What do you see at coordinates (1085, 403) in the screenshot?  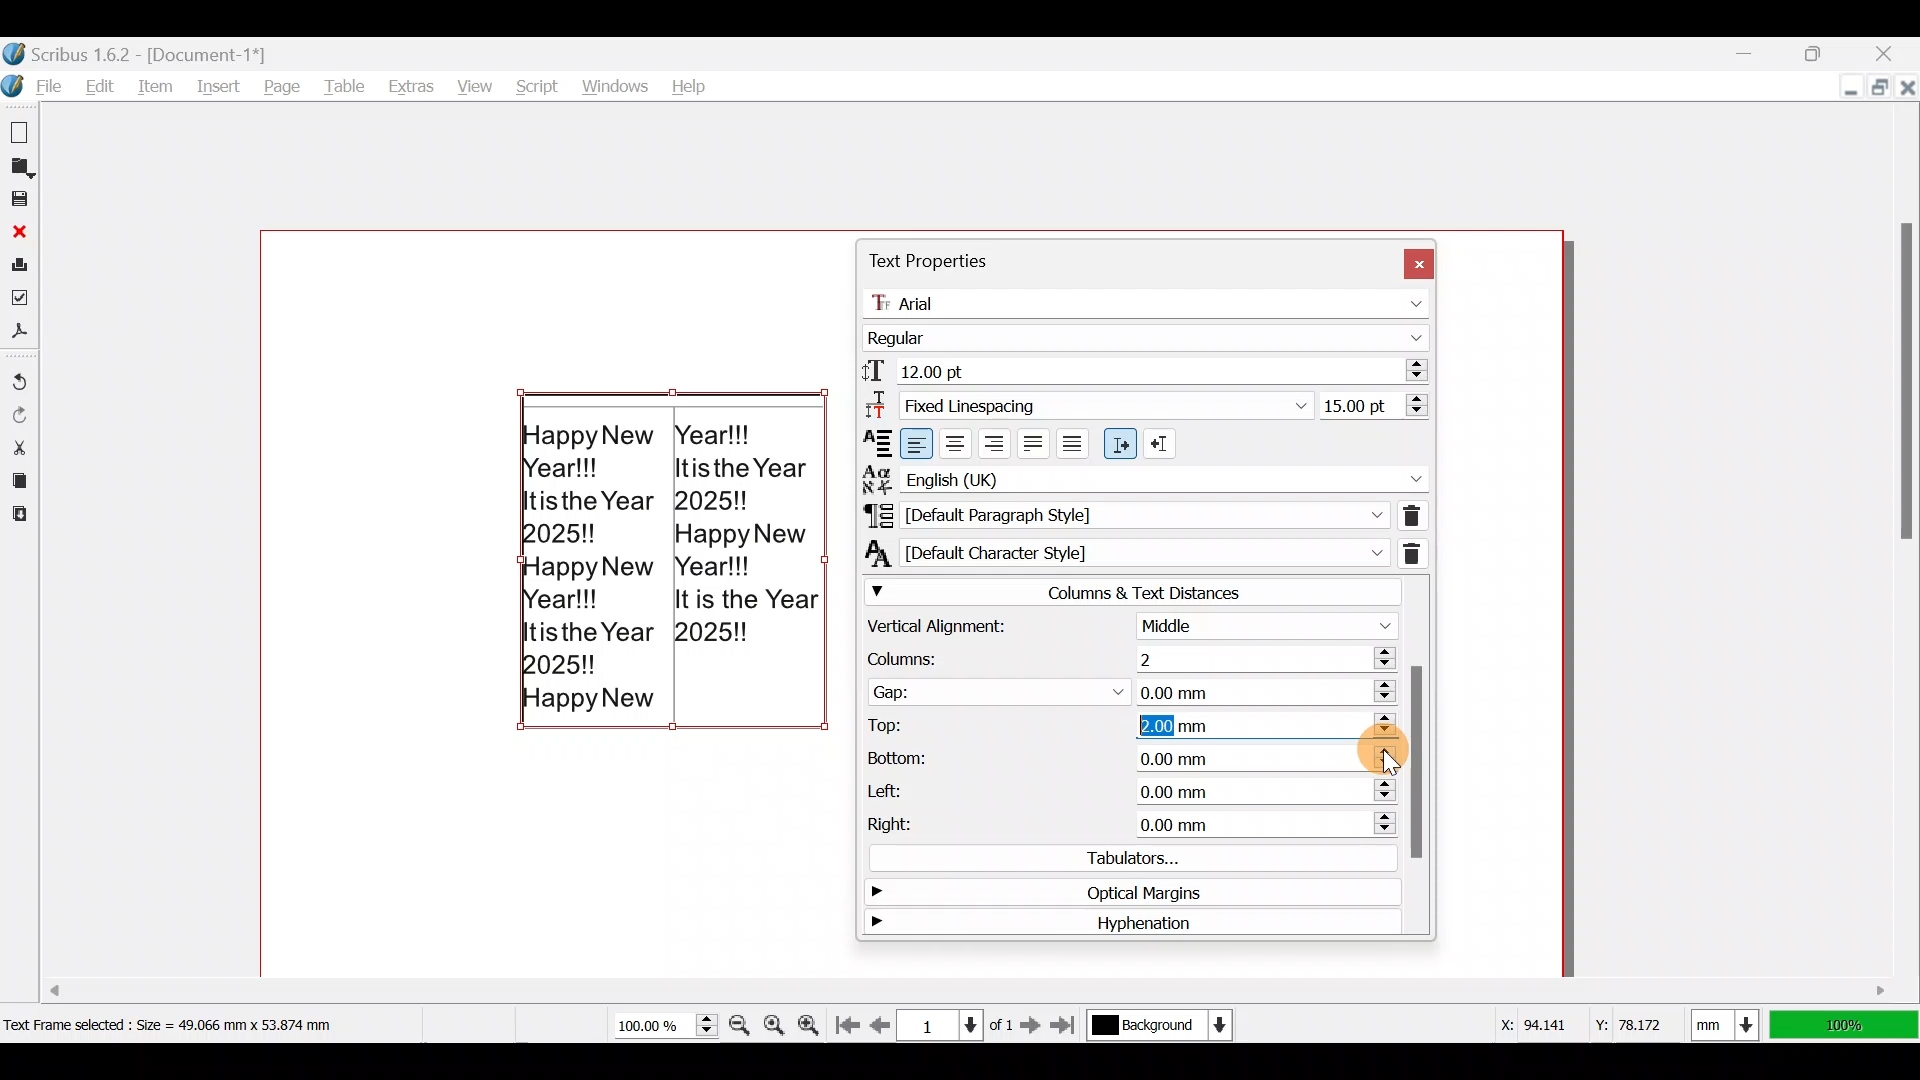 I see `Select line spacing mode` at bounding box center [1085, 403].